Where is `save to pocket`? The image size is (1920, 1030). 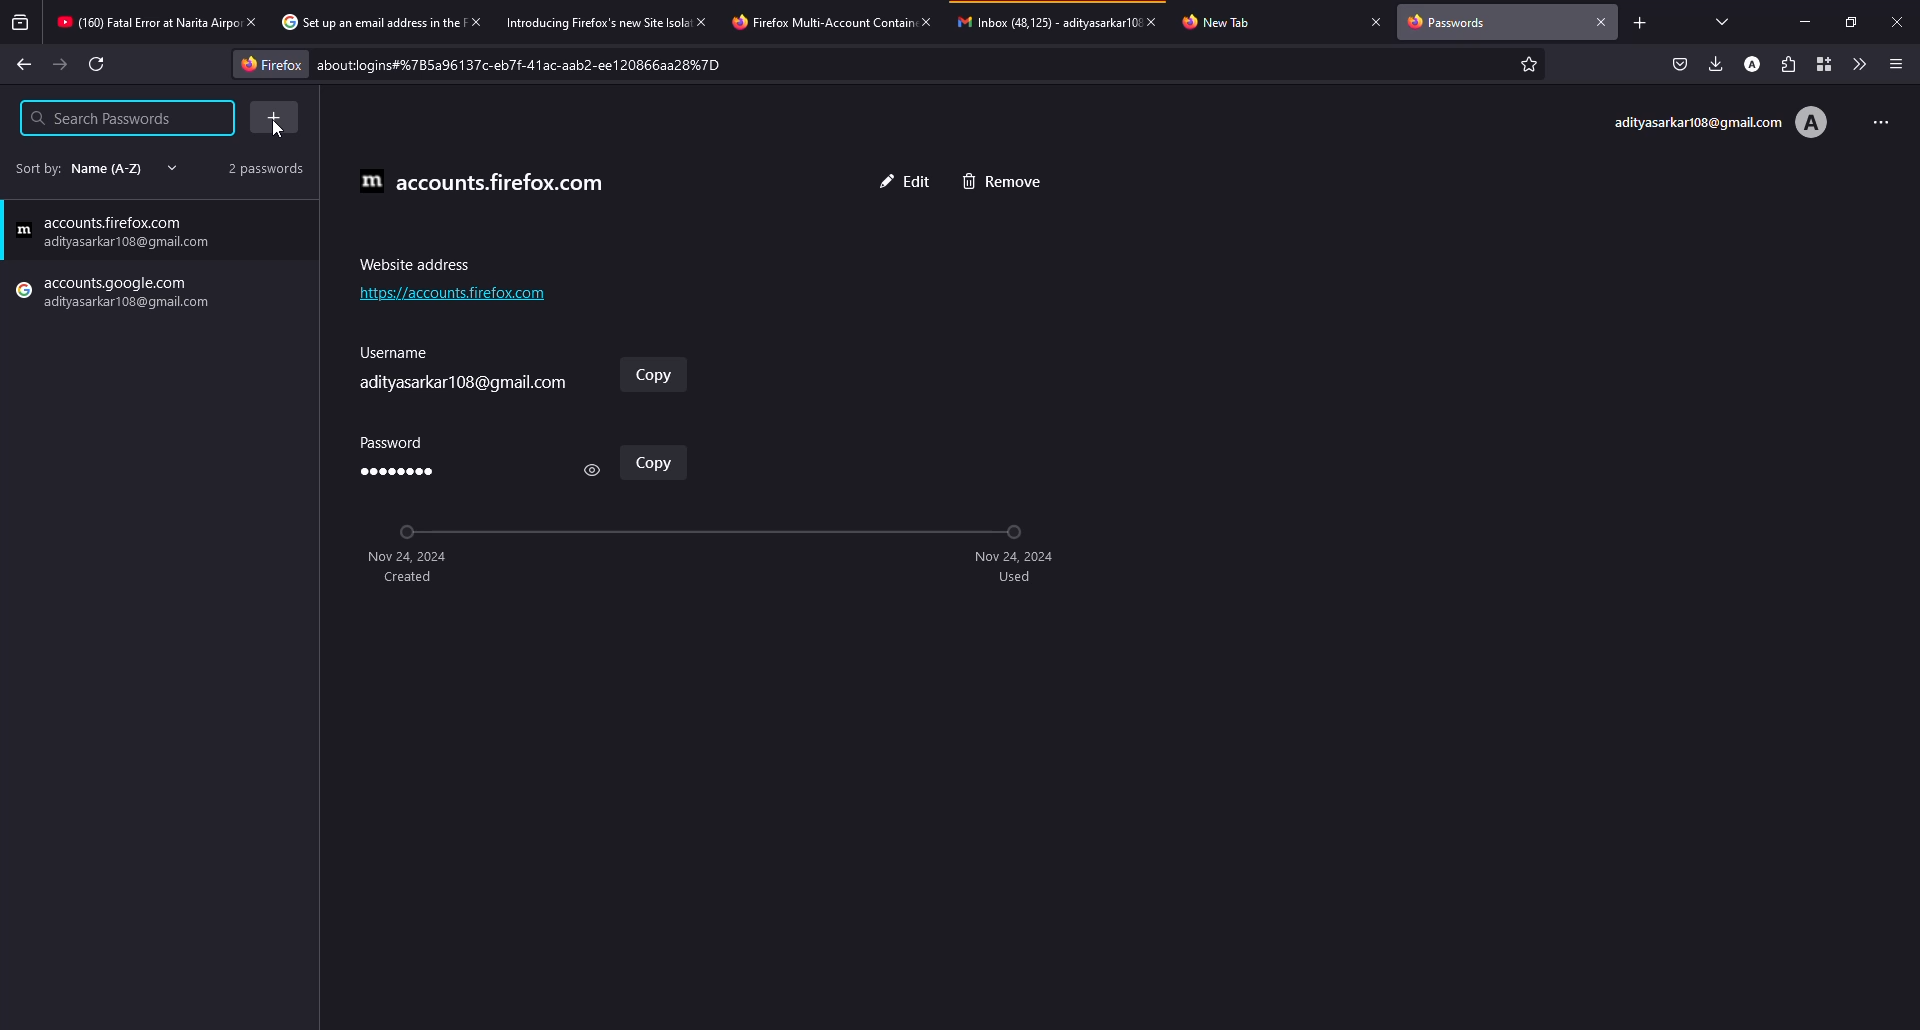 save to pocket is located at coordinates (1680, 64).